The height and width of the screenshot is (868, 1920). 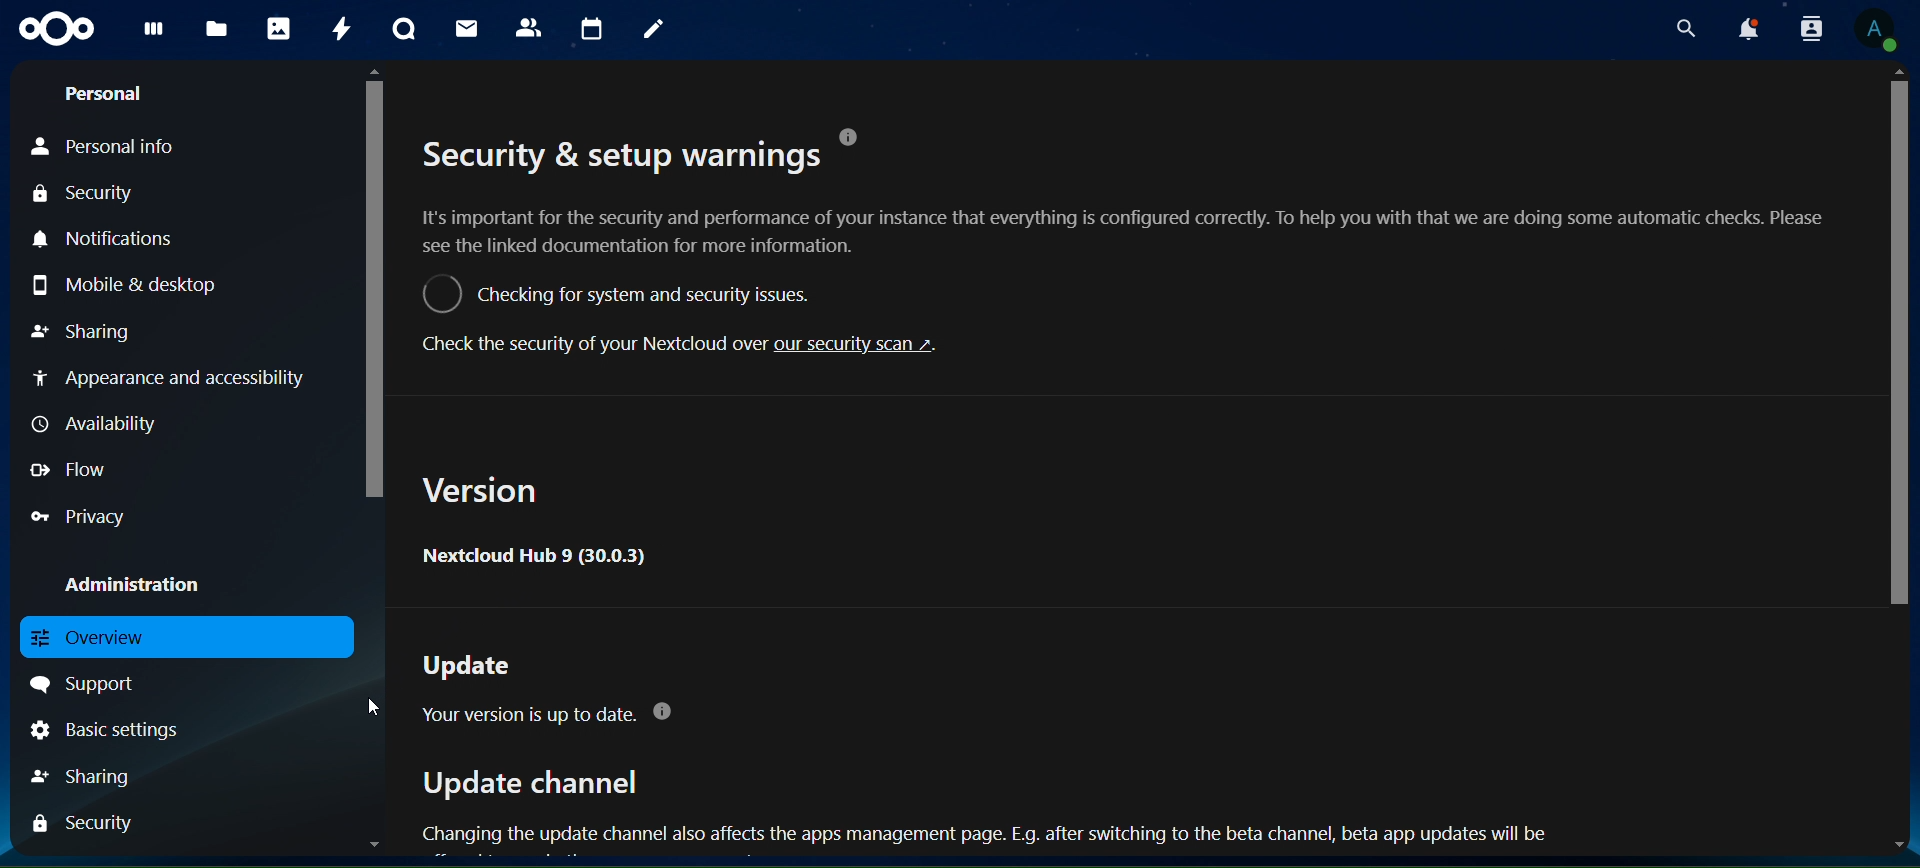 I want to click on Nextcloud Hub 9 (30.0.3), so click(x=534, y=559).